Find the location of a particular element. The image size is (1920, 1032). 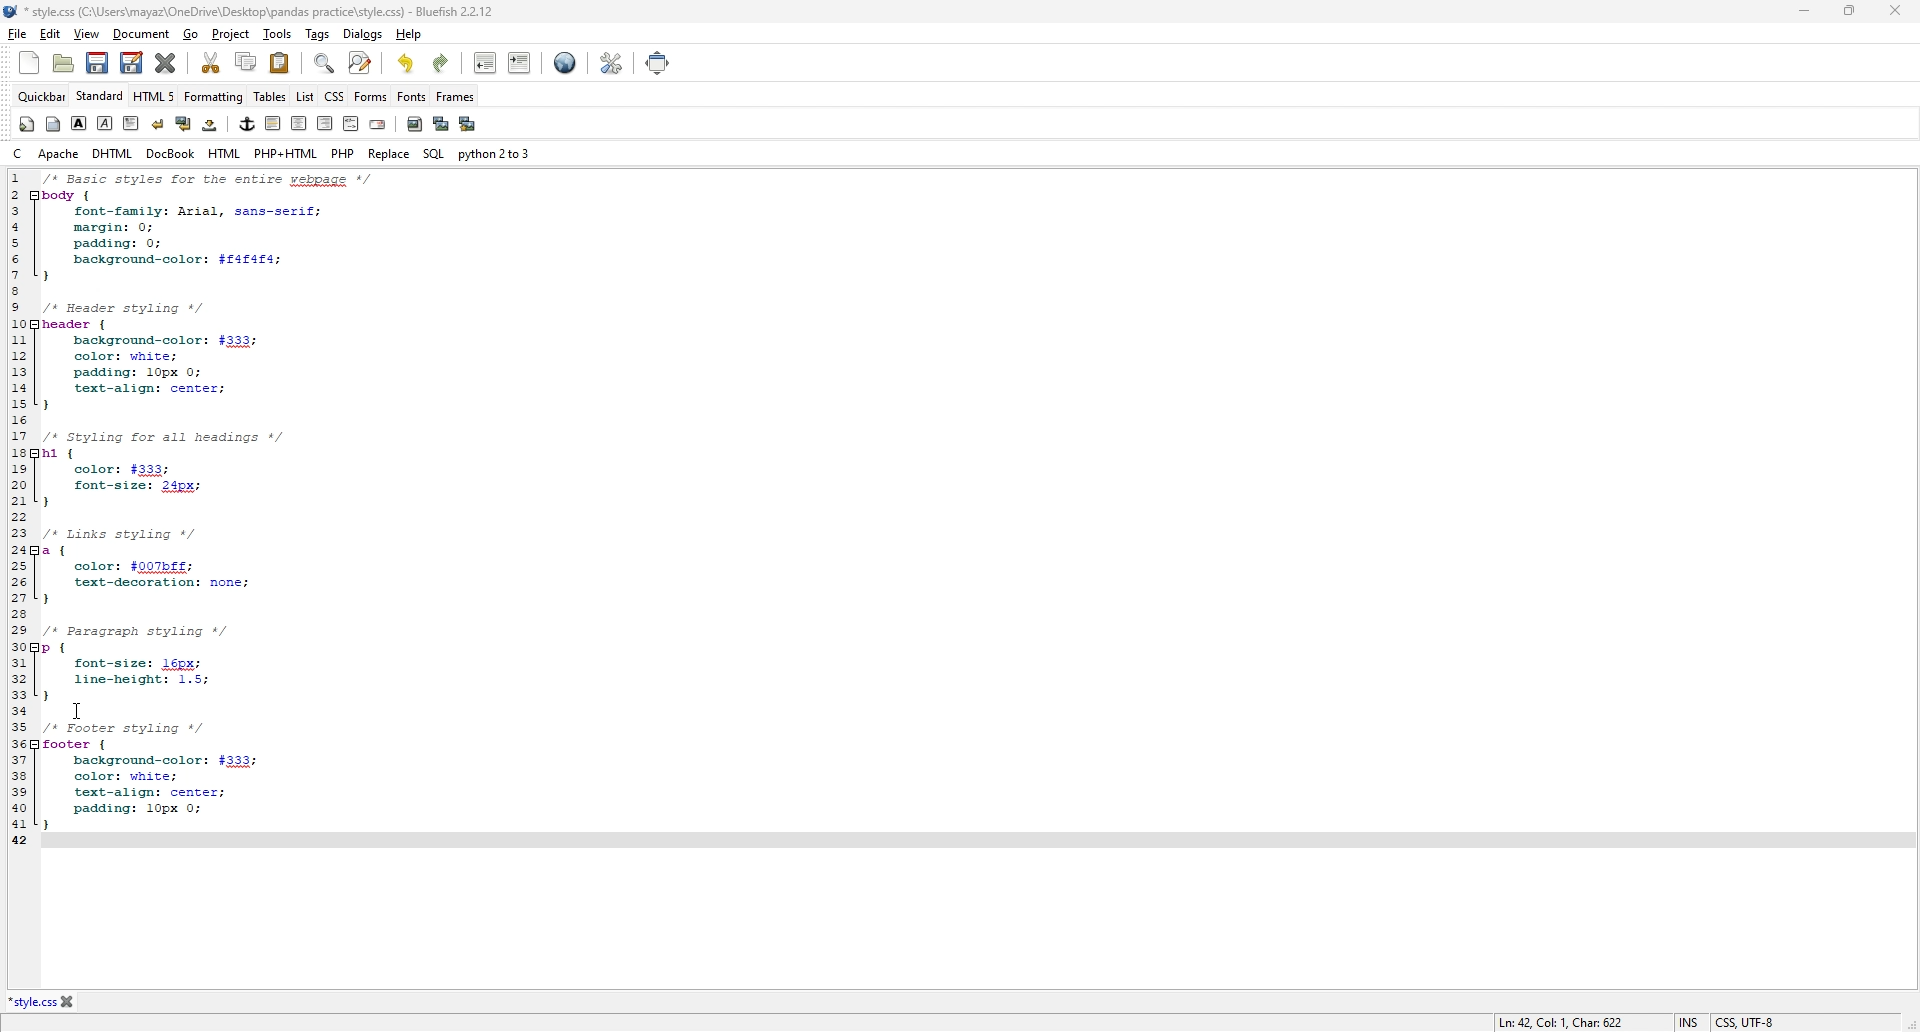

project is located at coordinates (232, 33).